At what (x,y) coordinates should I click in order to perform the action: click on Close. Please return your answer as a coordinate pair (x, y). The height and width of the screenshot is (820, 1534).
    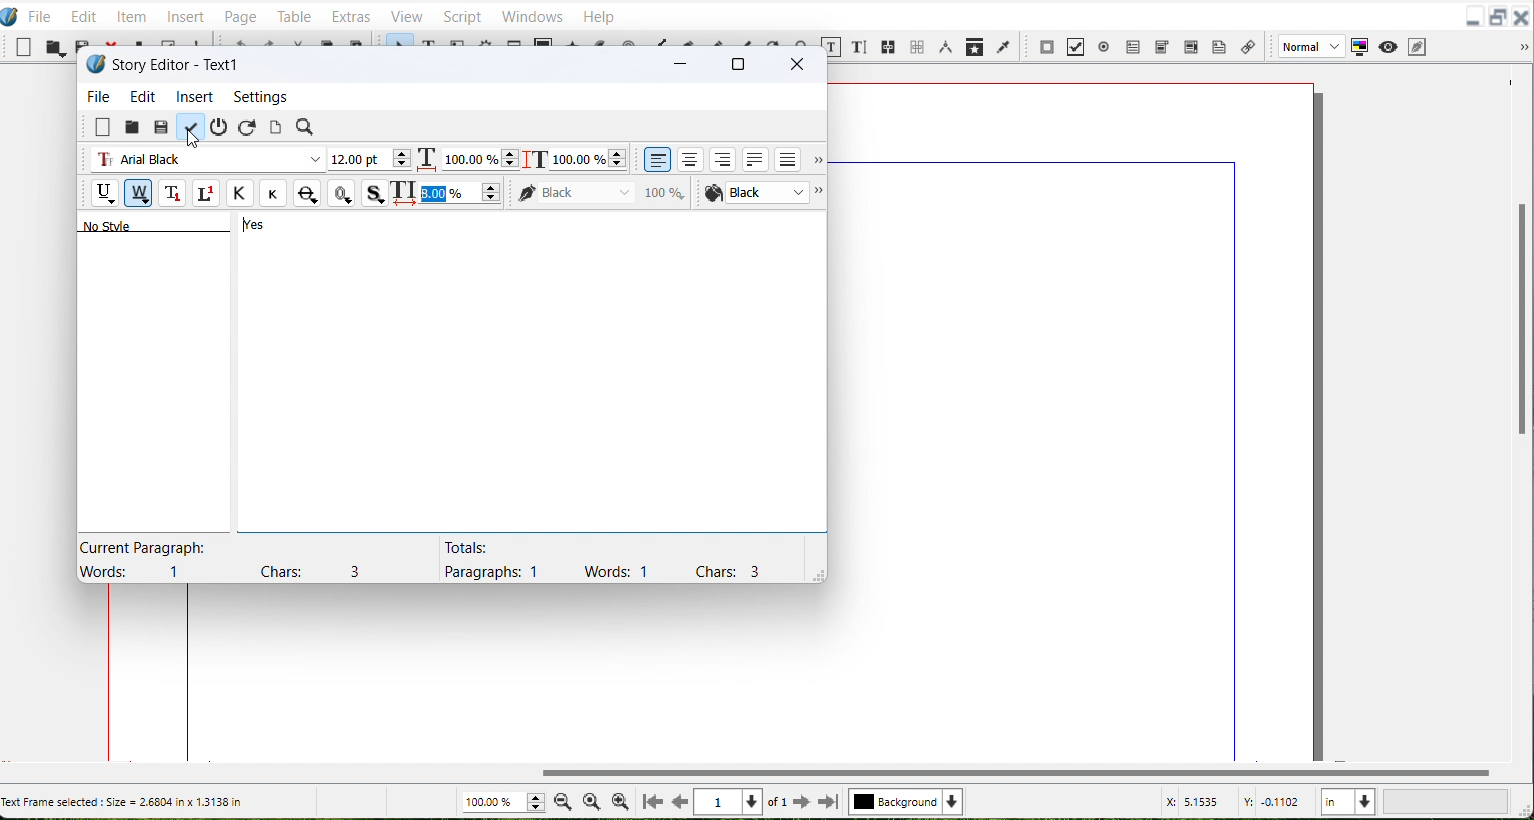
    Looking at the image, I should click on (1524, 15).